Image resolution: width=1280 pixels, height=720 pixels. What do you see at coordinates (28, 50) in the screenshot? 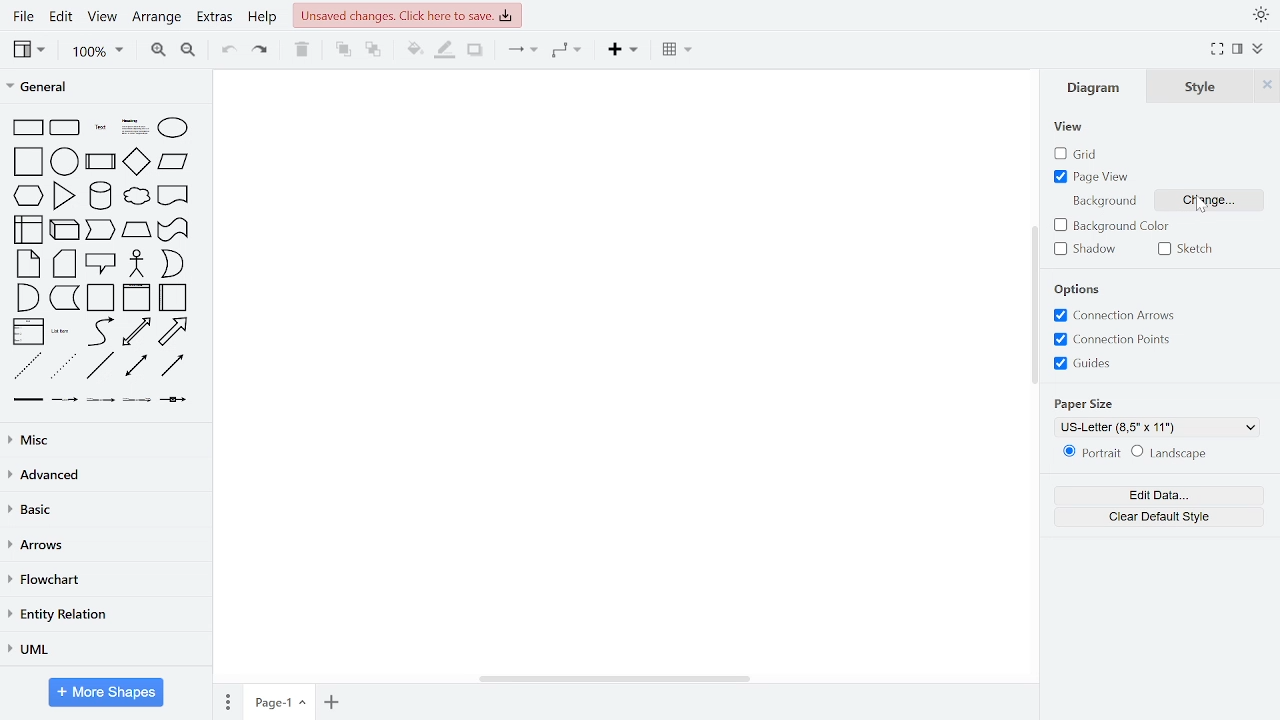
I see `view` at bounding box center [28, 50].